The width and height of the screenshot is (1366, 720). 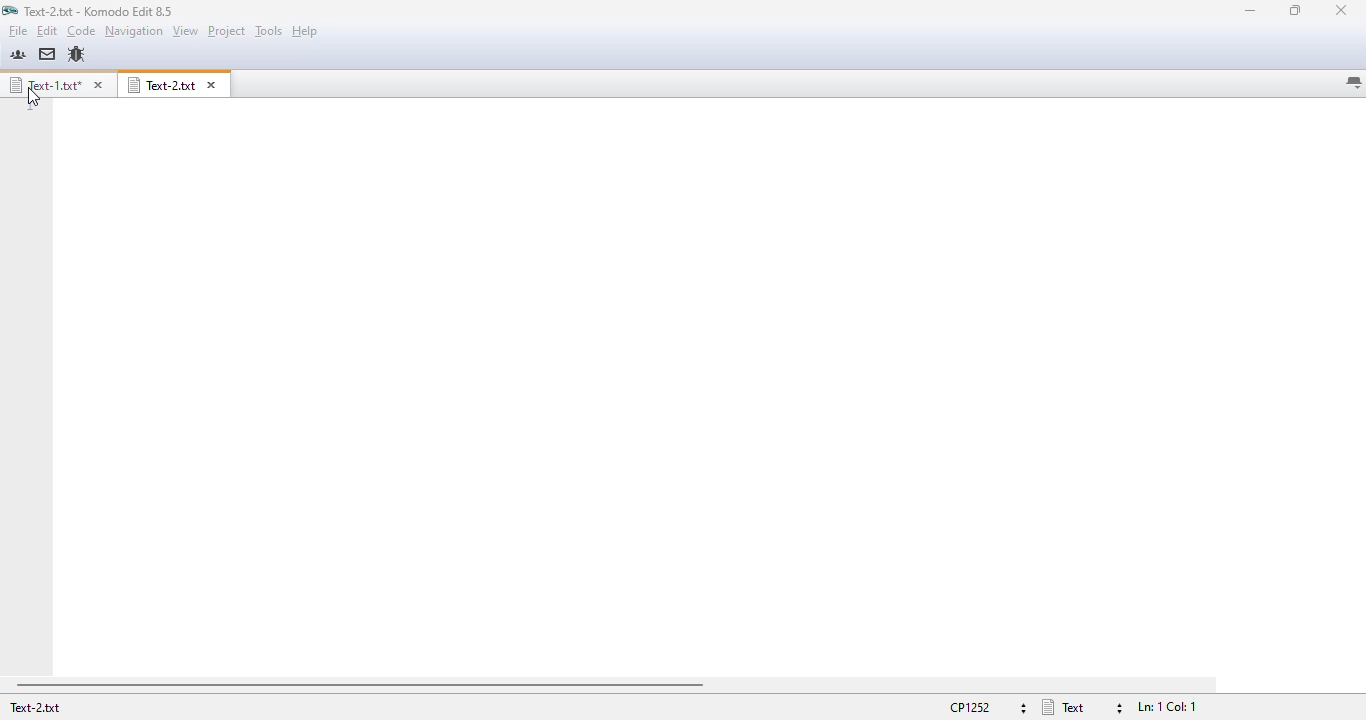 What do you see at coordinates (44, 84) in the screenshot?
I see `text-1` at bounding box center [44, 84].